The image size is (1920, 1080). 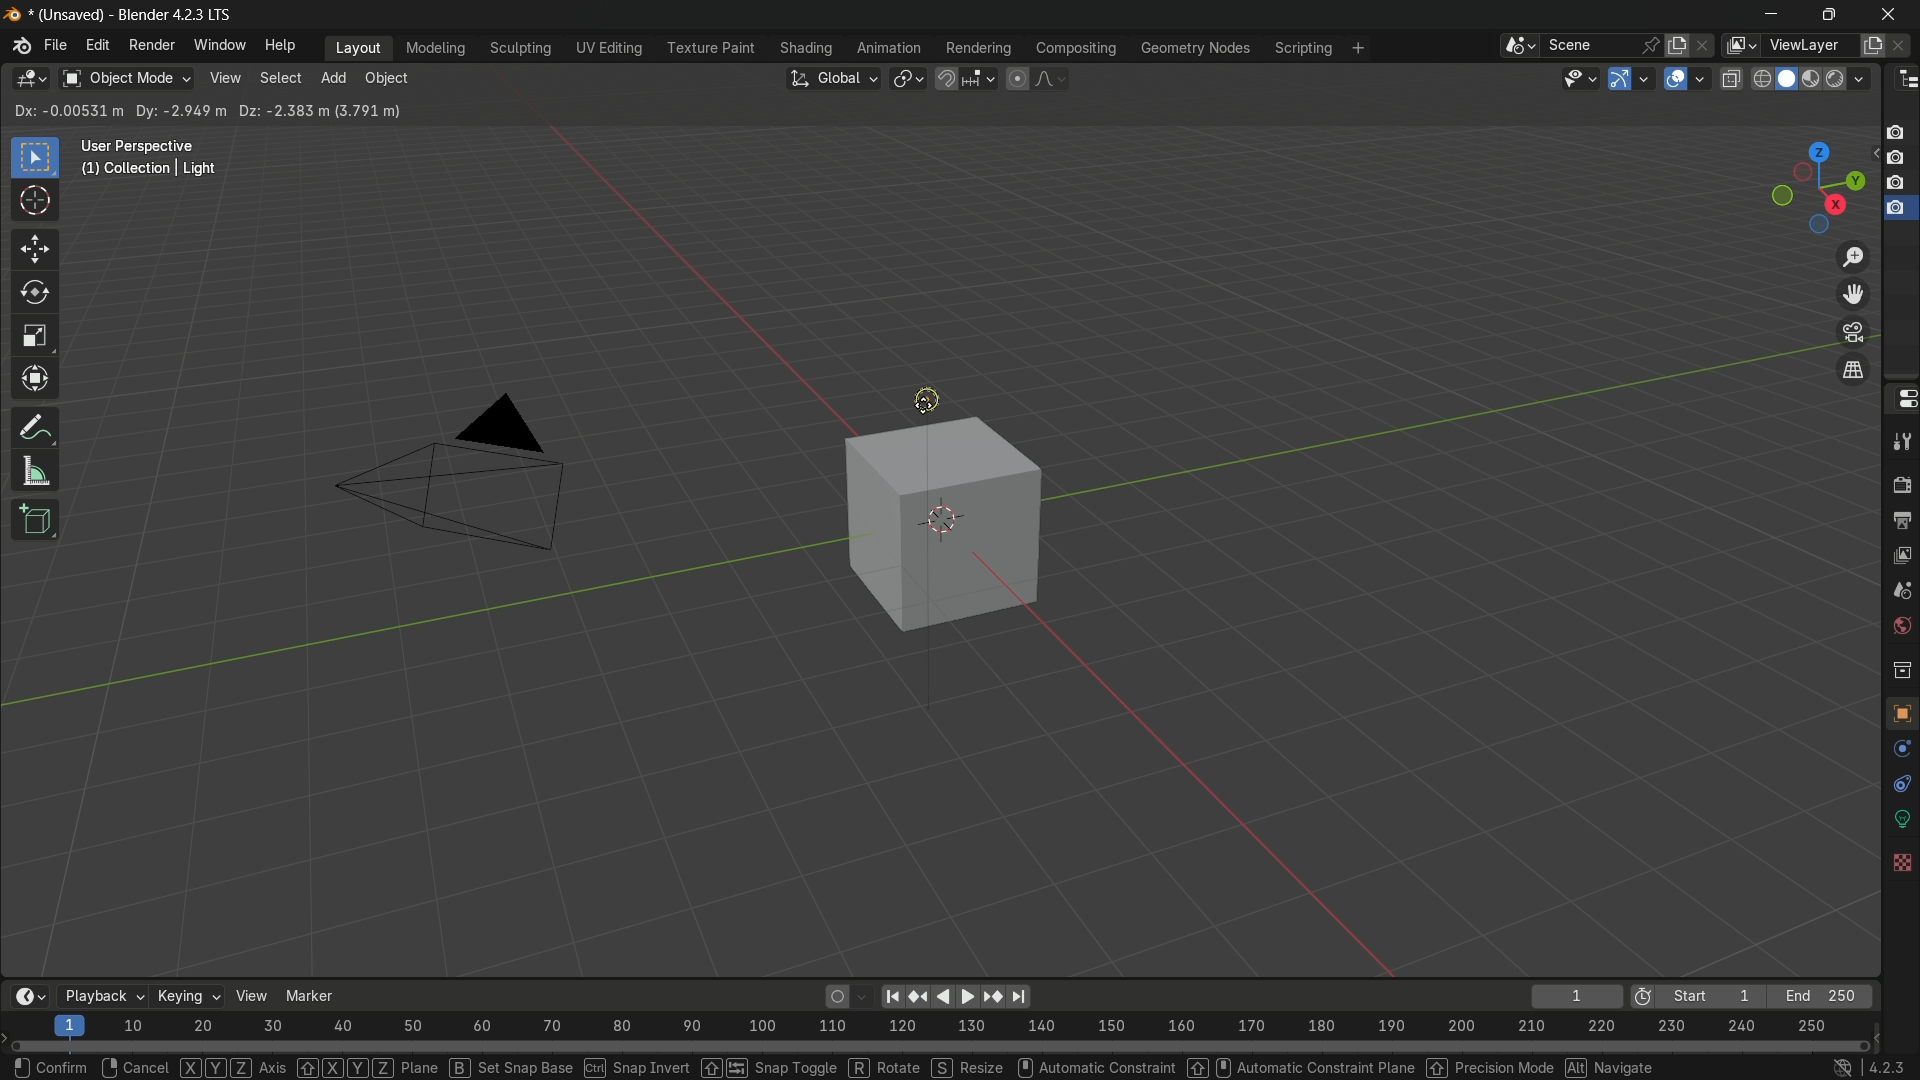 I want to click on output, so click(x=1900, y=518).